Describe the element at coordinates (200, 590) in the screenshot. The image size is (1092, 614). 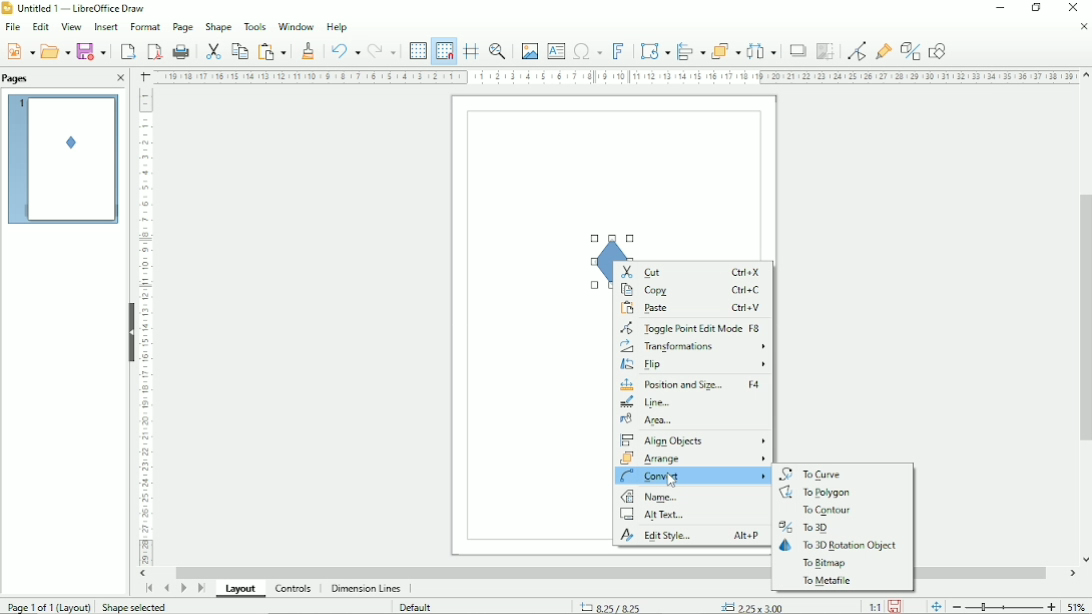
I see `Scroll to last page` at that location.